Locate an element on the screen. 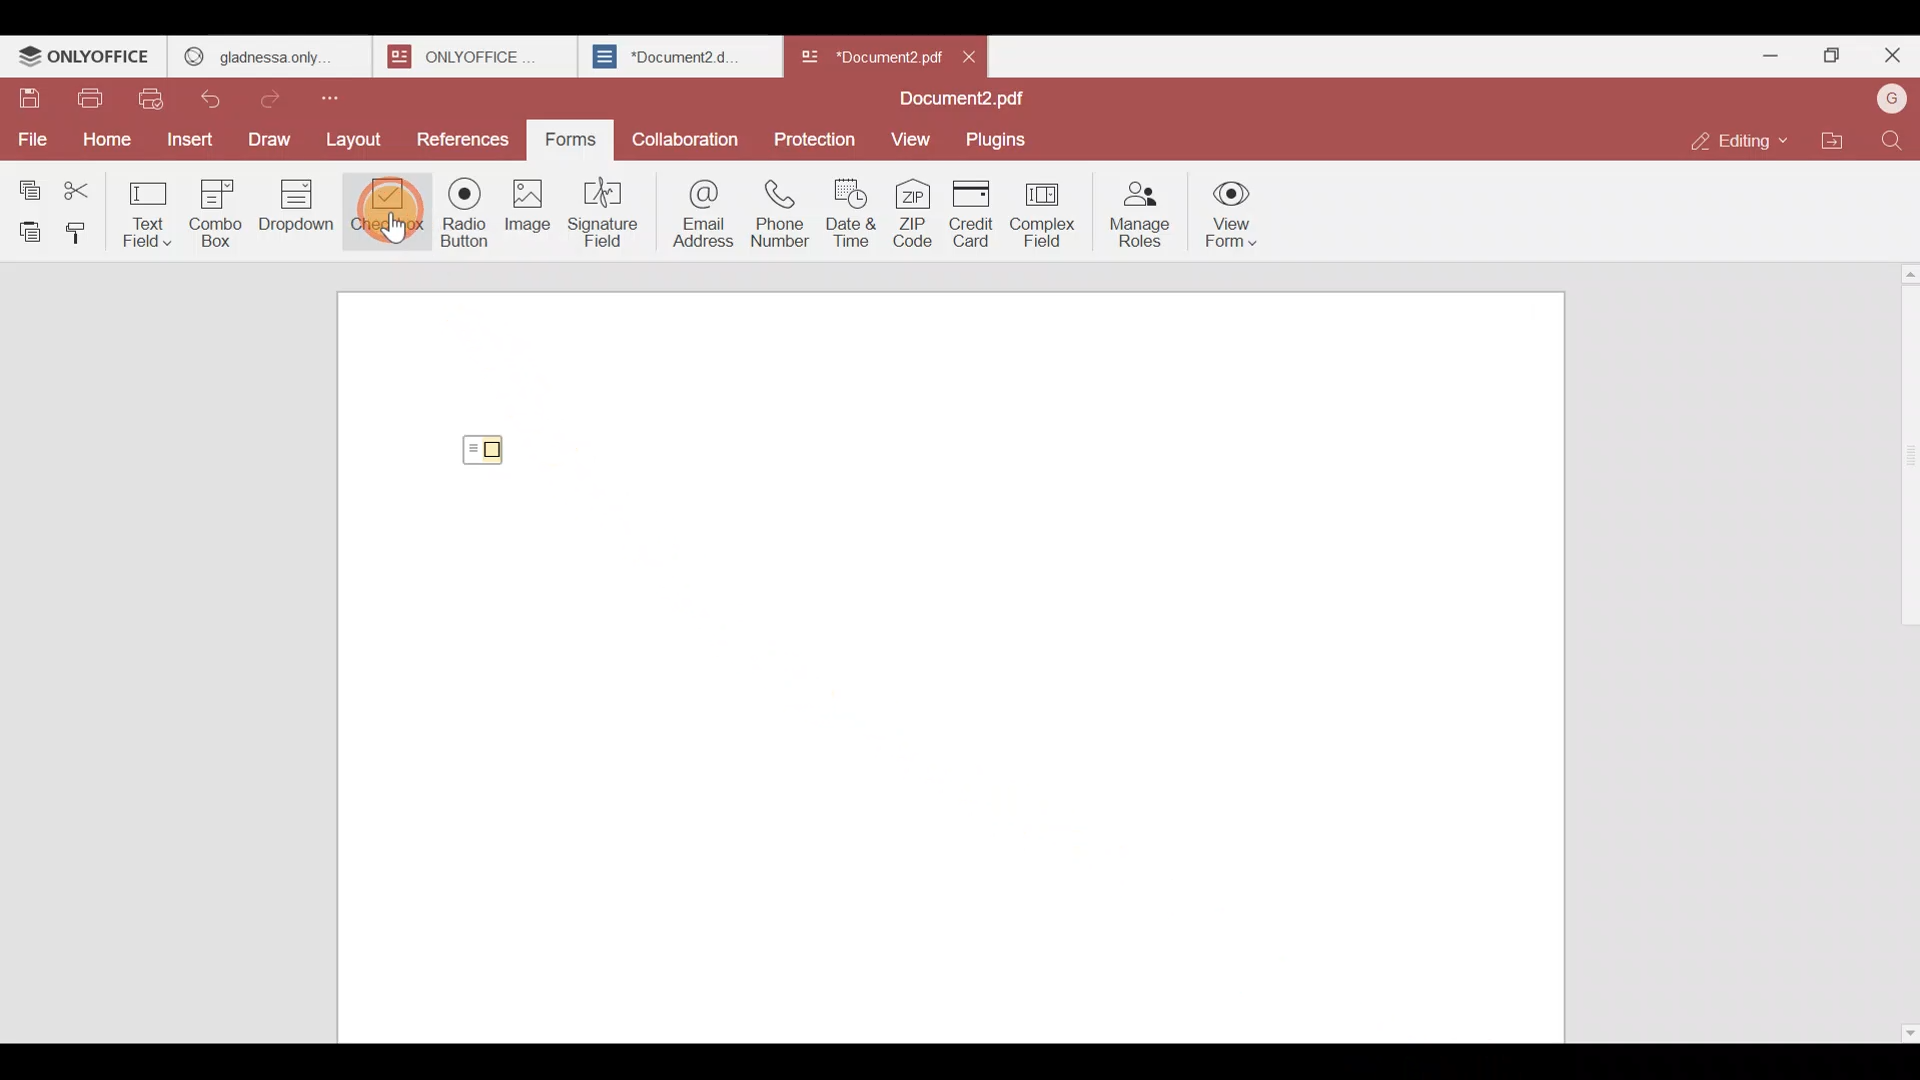  Forms is located at coordinates (572, 137).